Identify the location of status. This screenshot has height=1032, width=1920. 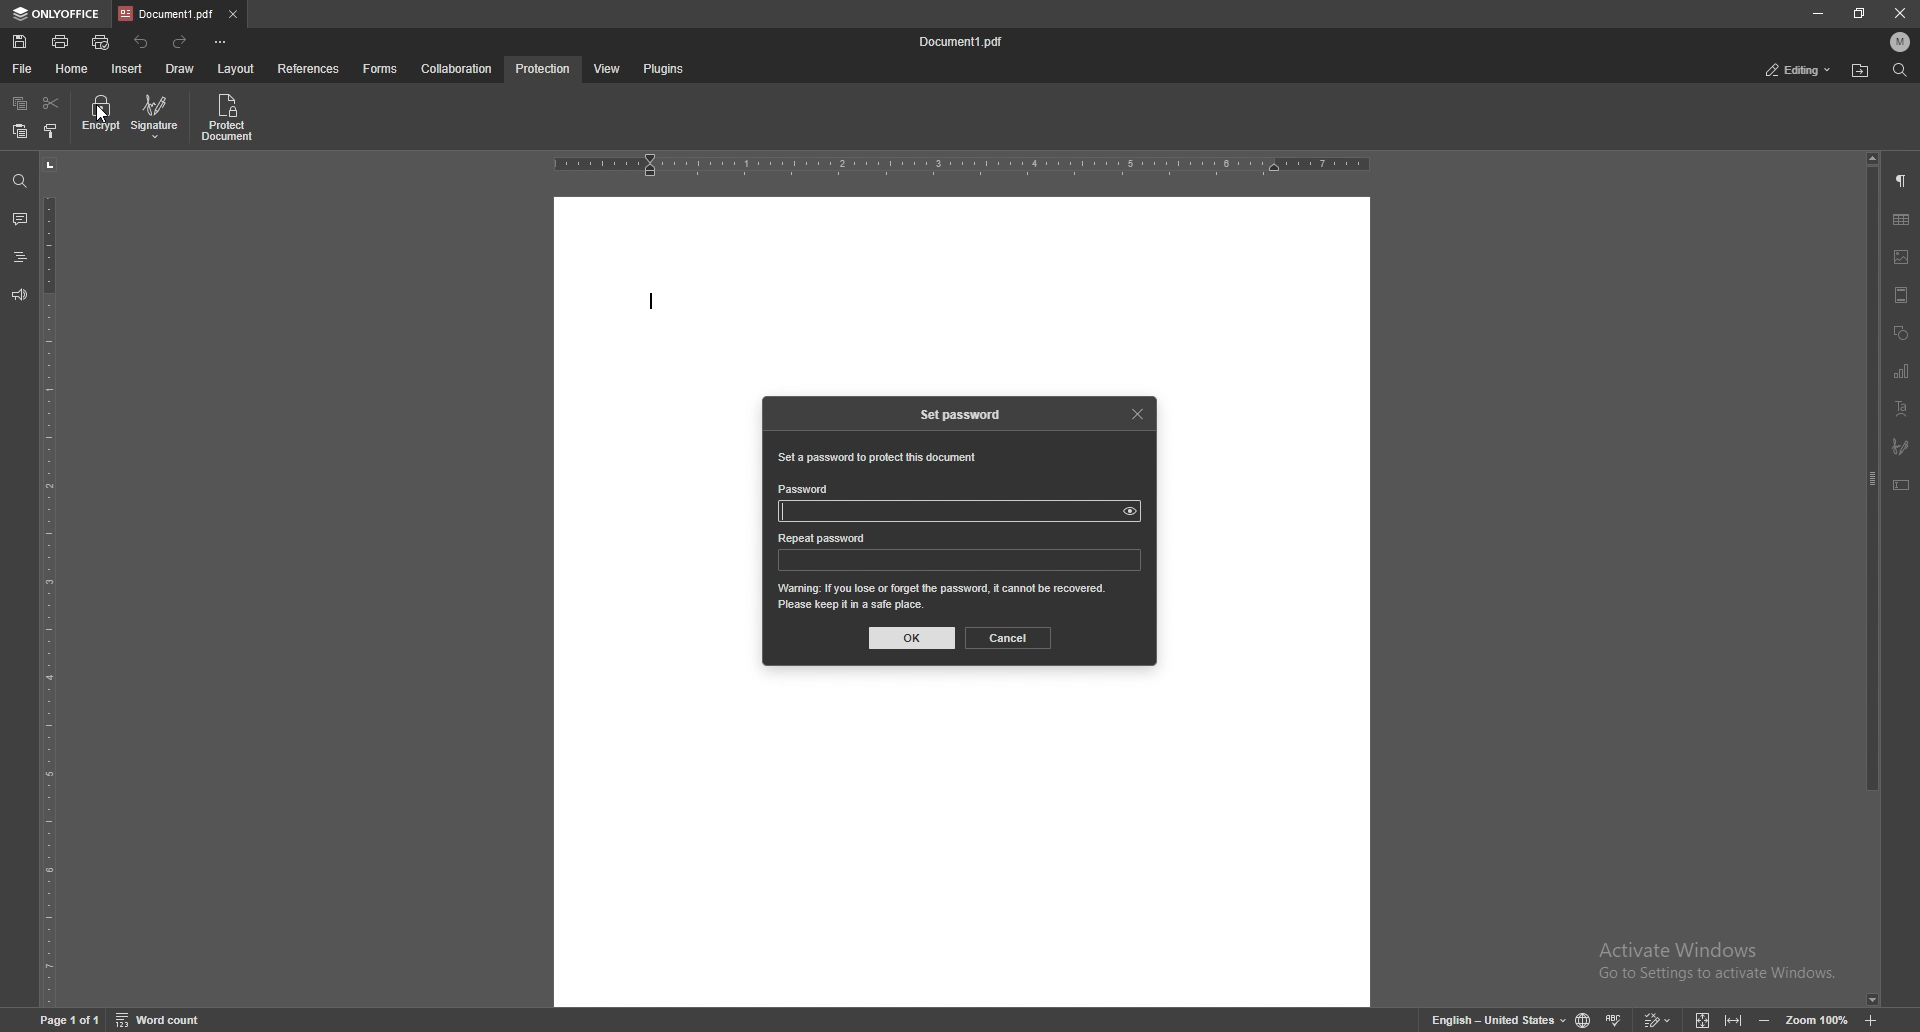
(1799, 70).